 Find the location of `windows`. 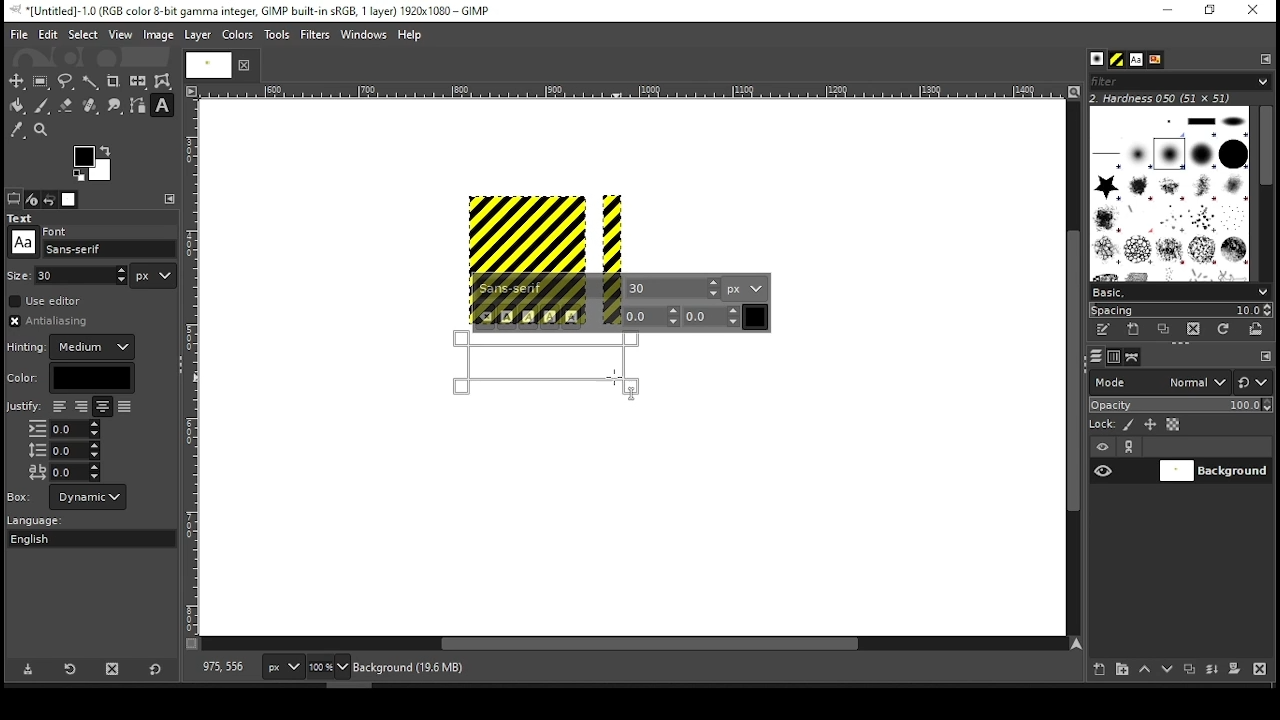

windows is located at coordinates (365, 36).